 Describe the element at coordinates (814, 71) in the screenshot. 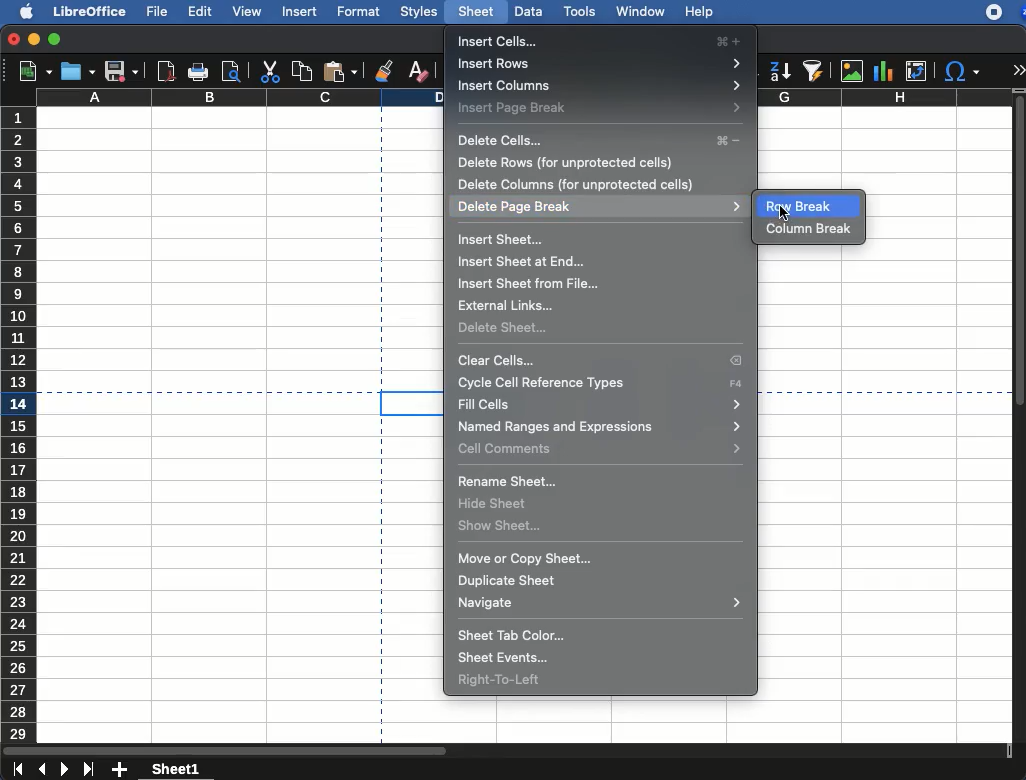

I see `autofilter` at that location.